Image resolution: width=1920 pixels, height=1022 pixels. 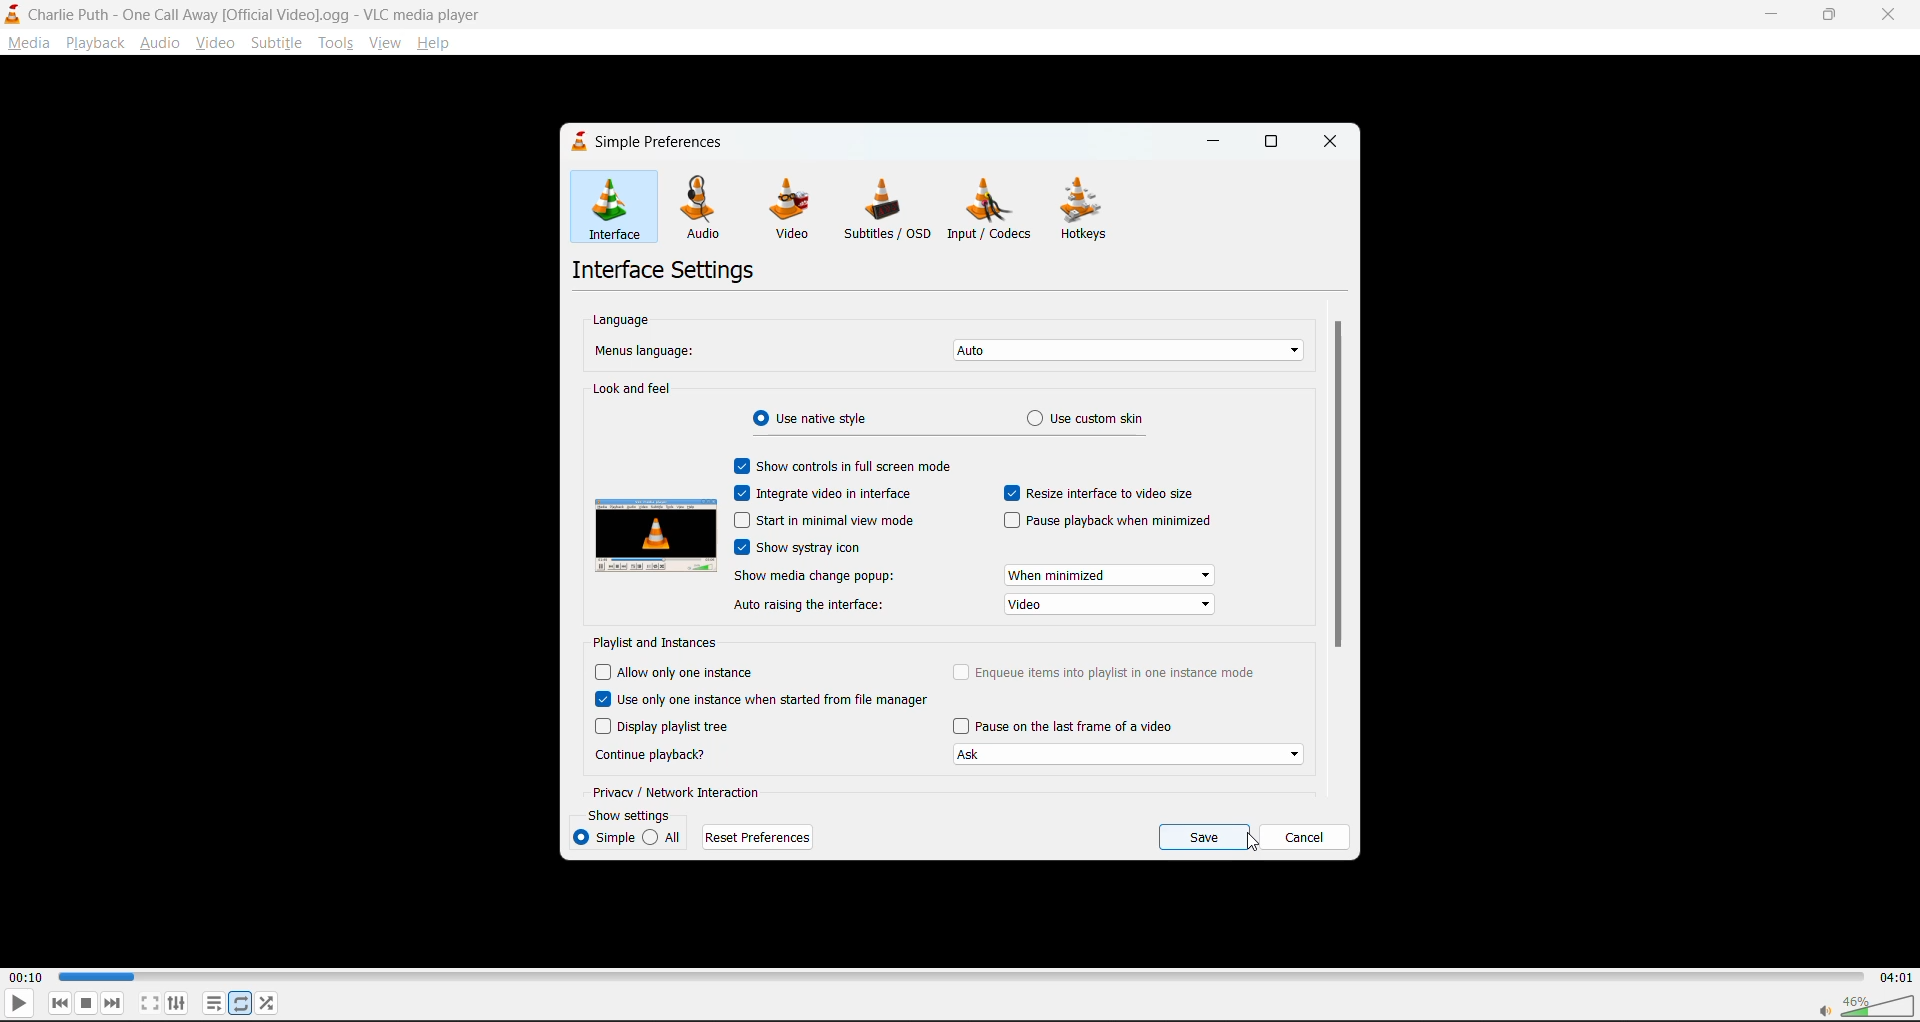 What do you see at coordinates (251, 14) in the screenshot?
I see `Charlie Puth - One Call Away [Official Video].ogg - VLC media player` at bounding box center [251, 14].